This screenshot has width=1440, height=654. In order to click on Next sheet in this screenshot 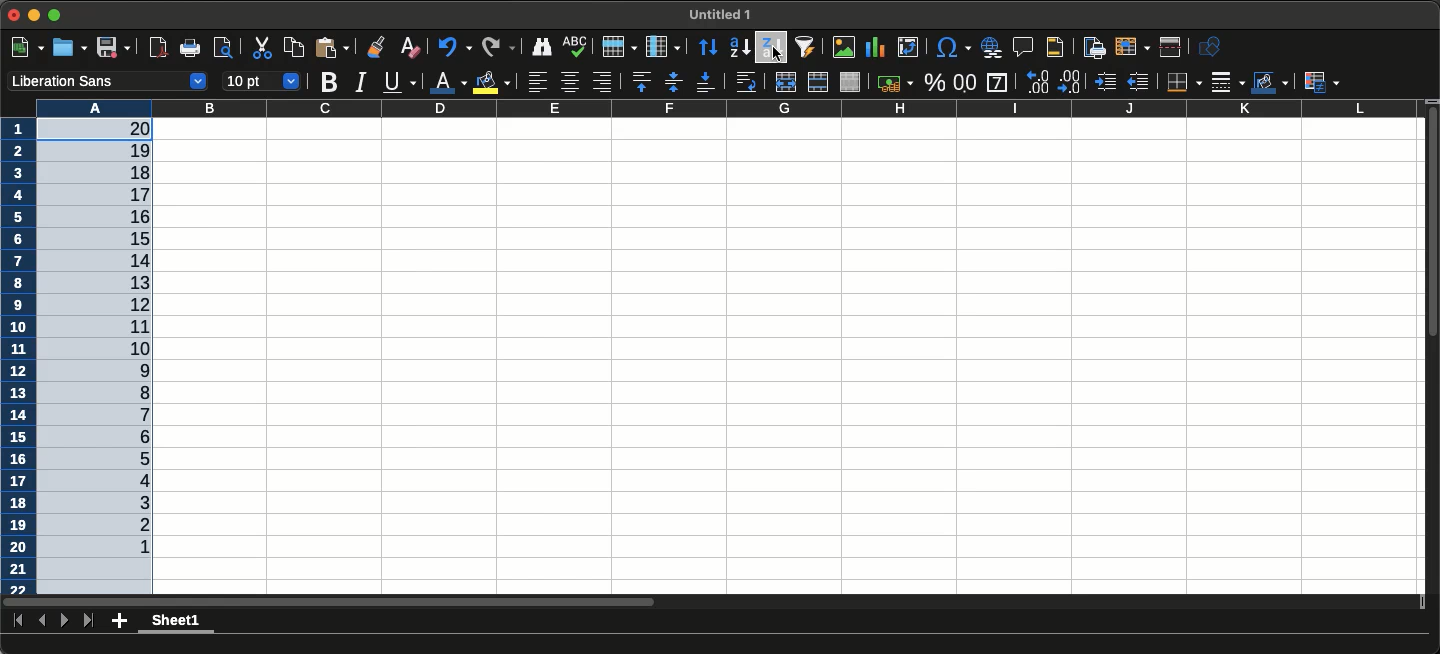, I will do `click(64, 619)`.